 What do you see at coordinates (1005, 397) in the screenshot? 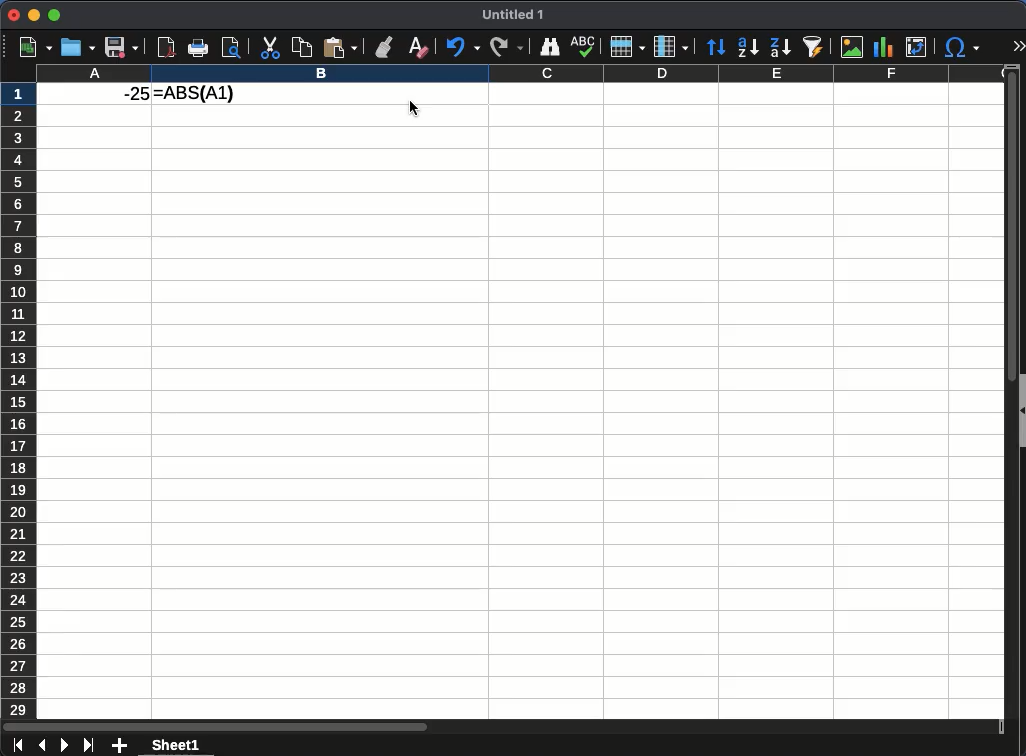
I see `scroll` at bounding box center [1005, 397].